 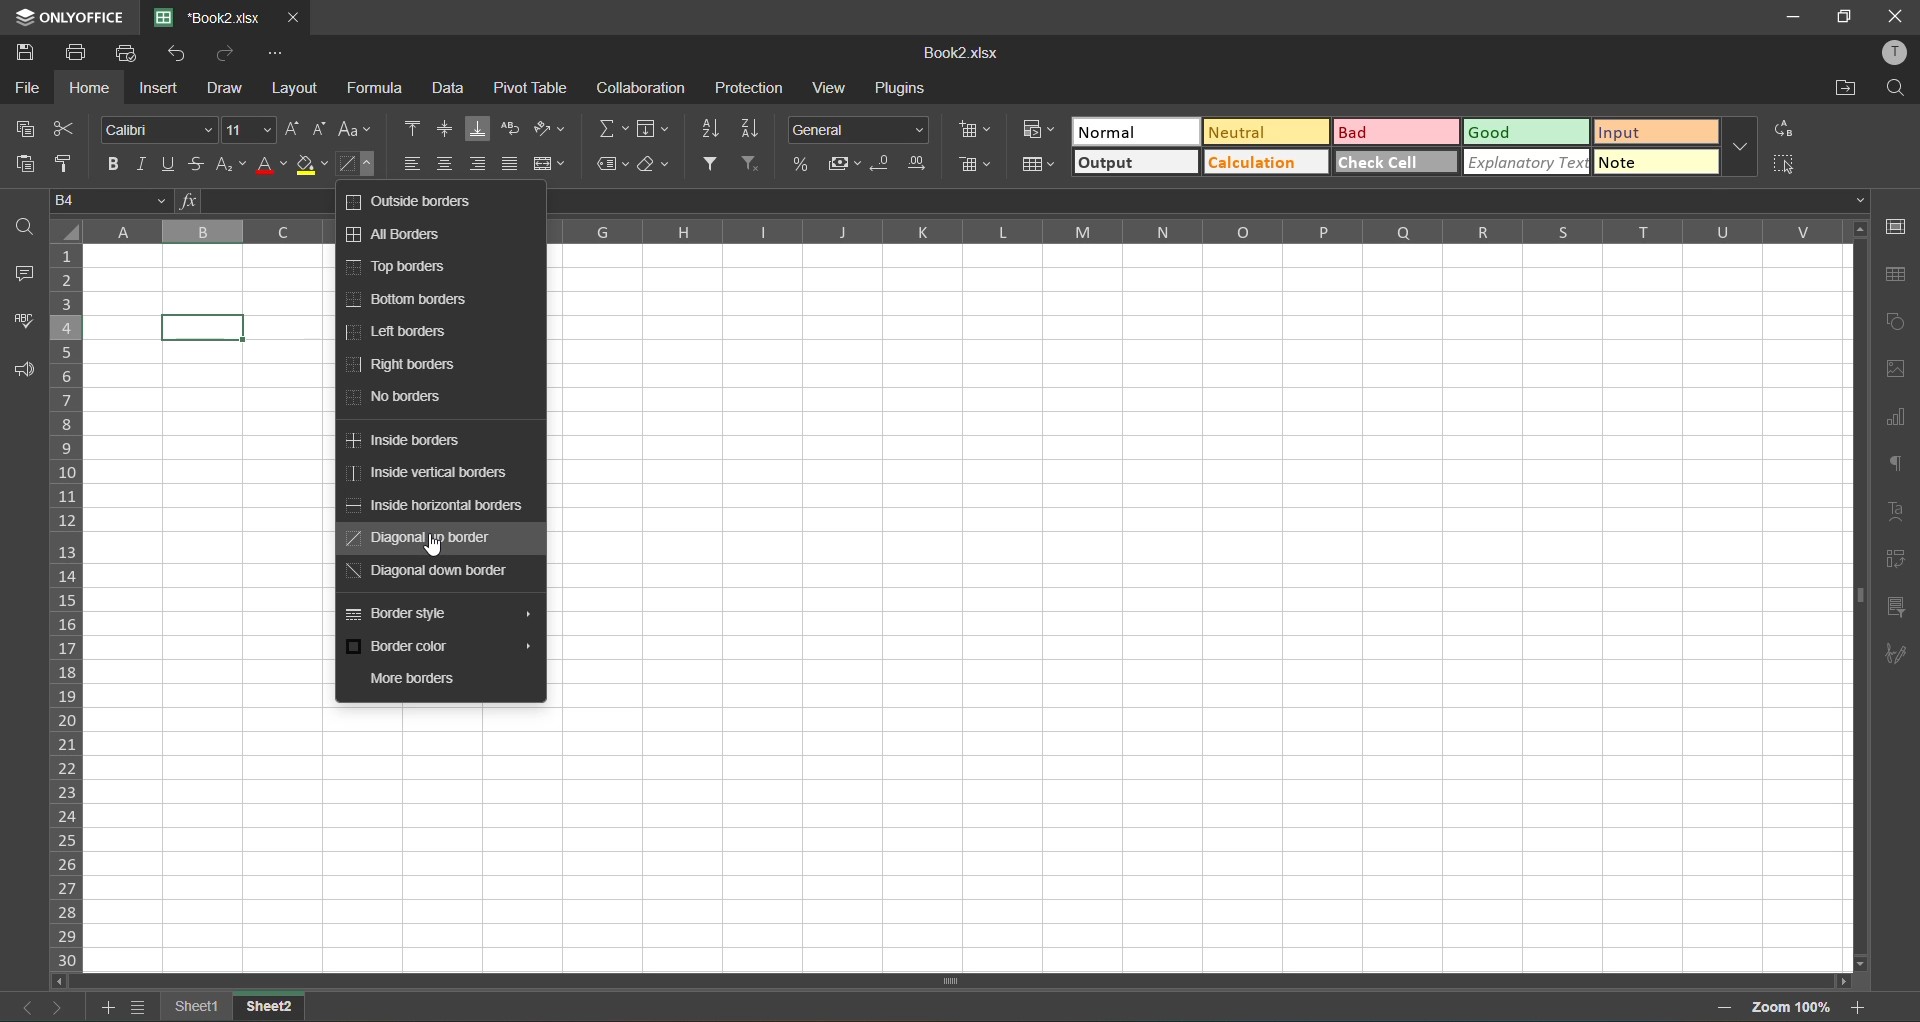 I want to click on previous, so click(x=23, y=1010).